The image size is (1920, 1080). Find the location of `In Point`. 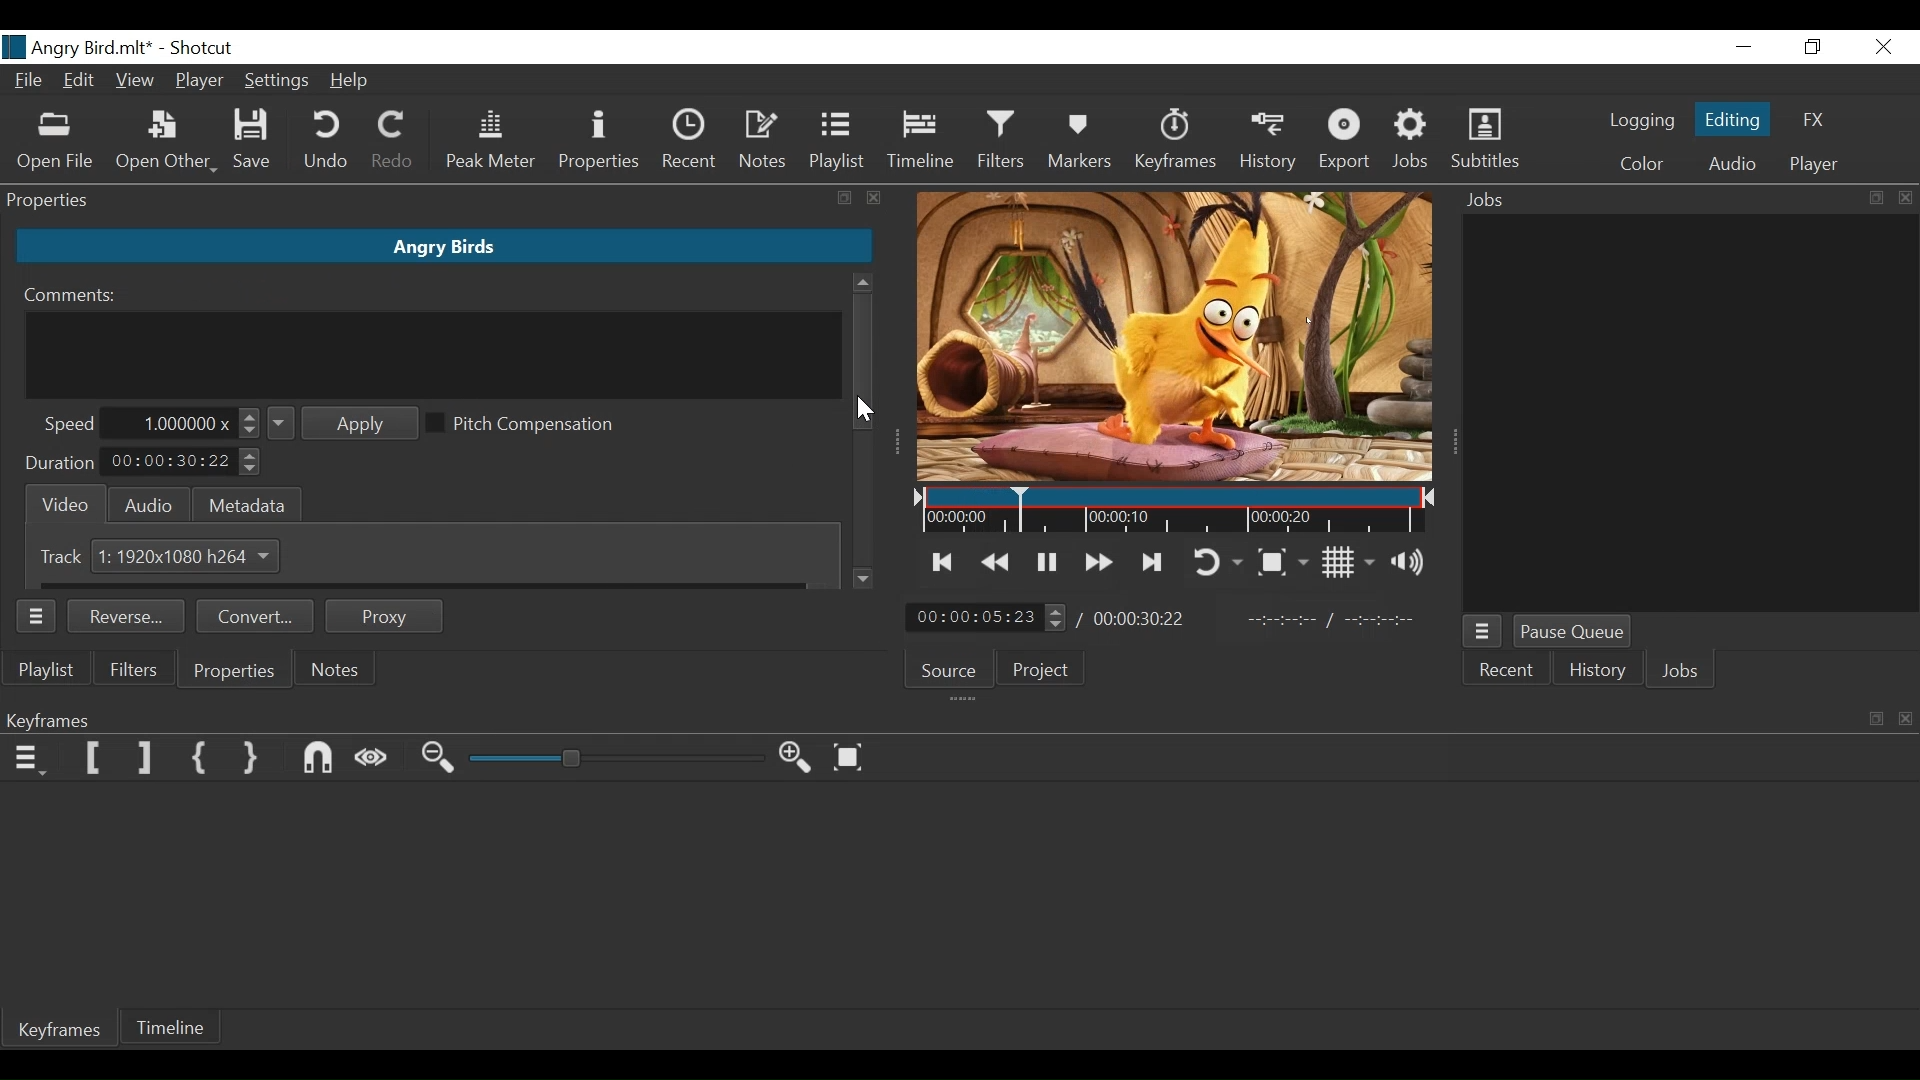

In Point is located at coordinates (1333, 617).